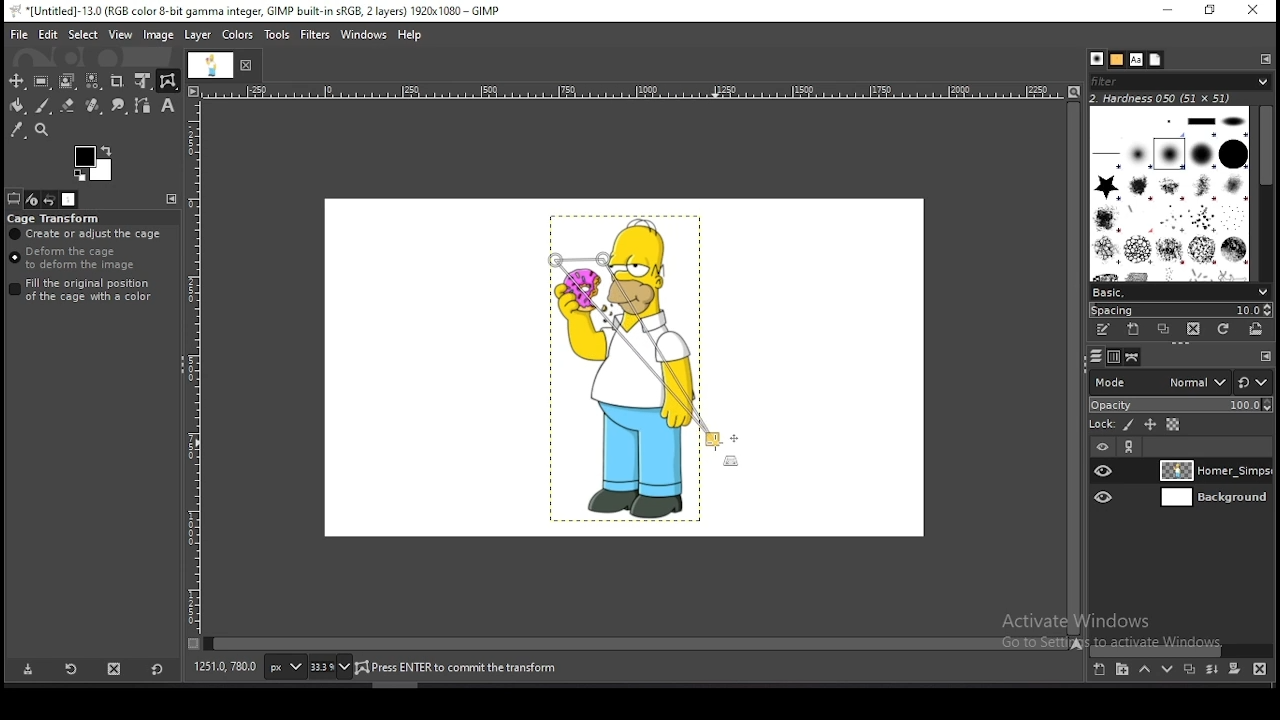 The width and height of the screenshot is (1280, 720). Describe the element at coordinates (1155, 381) in the screenshot. I see `blend mode` at that location.